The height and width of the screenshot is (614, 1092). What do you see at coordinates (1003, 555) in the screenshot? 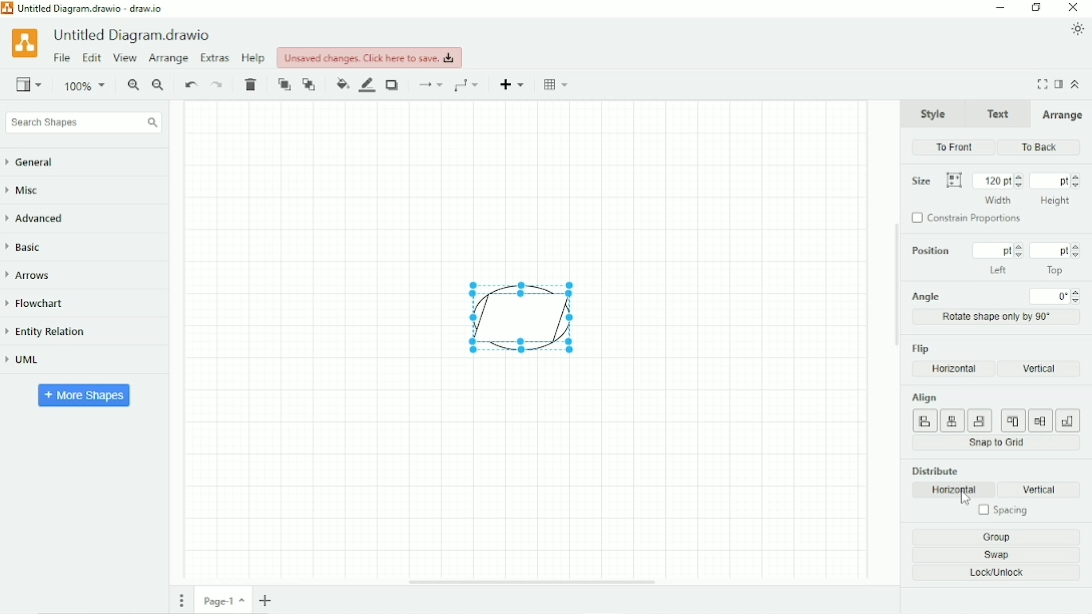
I see `Swap` at bounding box center [1003, 555].